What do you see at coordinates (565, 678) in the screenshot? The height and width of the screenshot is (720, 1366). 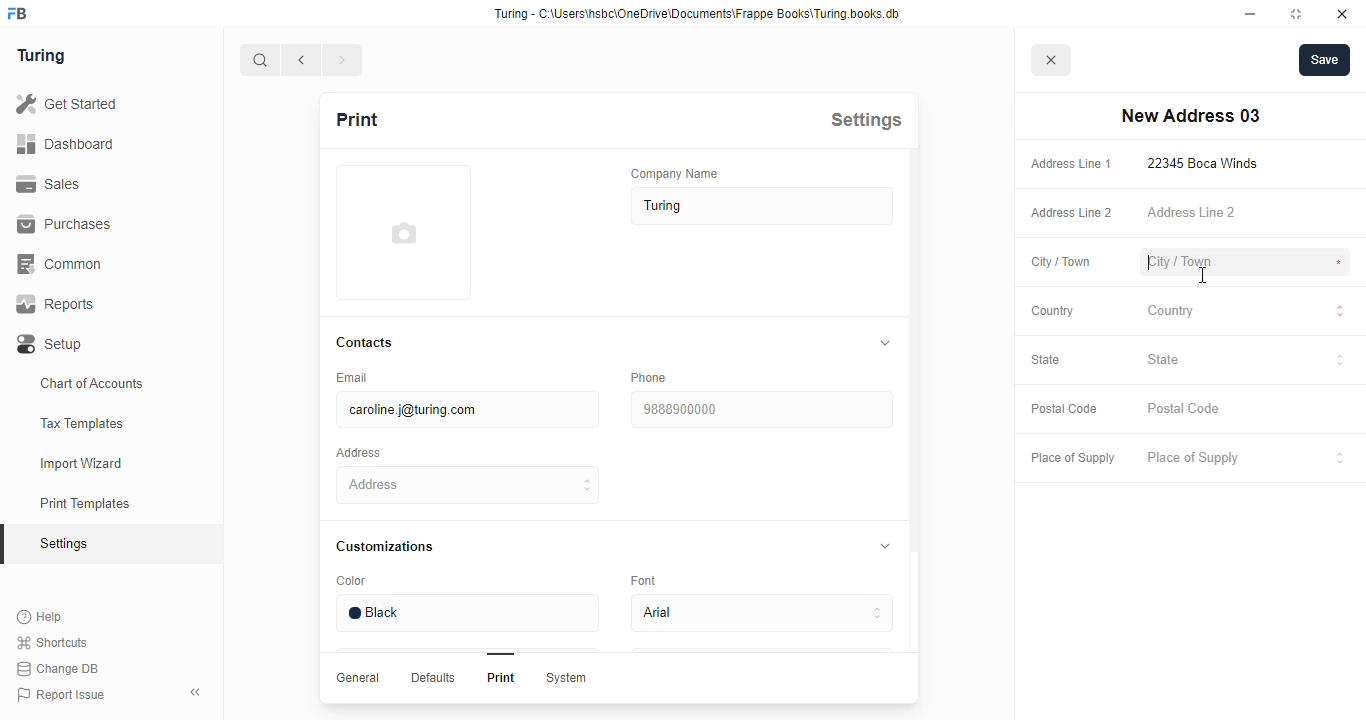 I see `System` at bounding box center [565, 678].